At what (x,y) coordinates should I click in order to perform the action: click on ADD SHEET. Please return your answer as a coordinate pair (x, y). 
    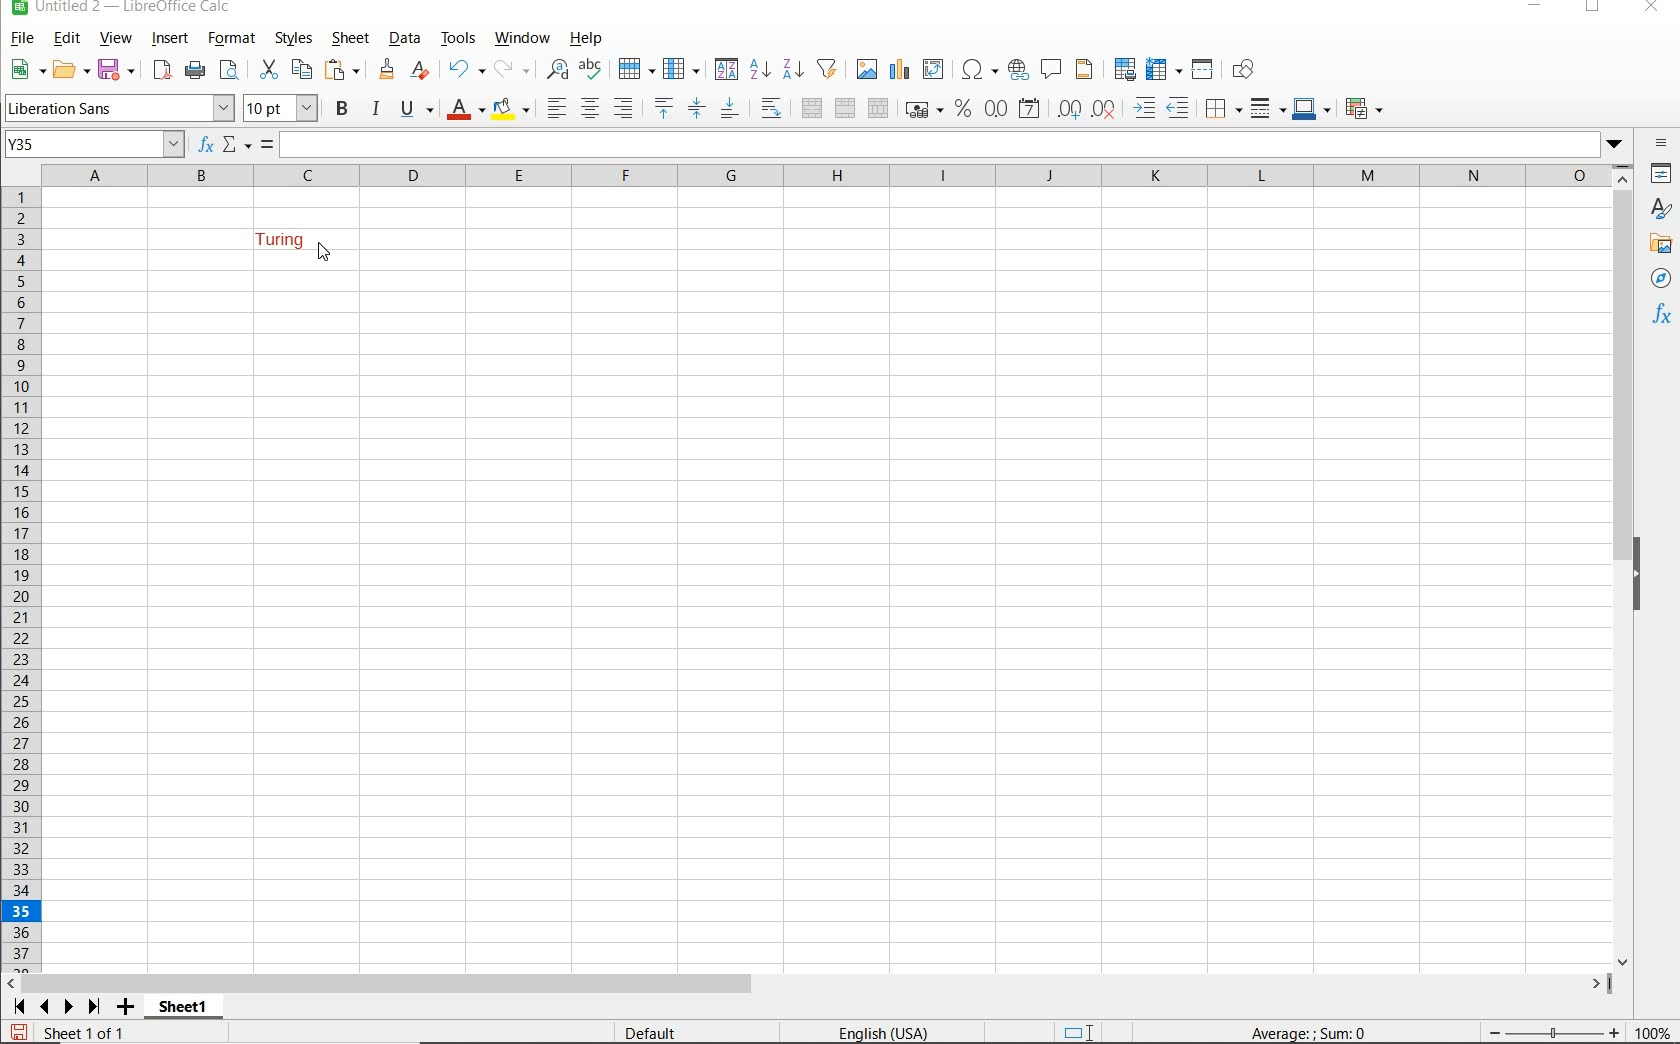
    Looking at the image, I should click on (127, 1008).